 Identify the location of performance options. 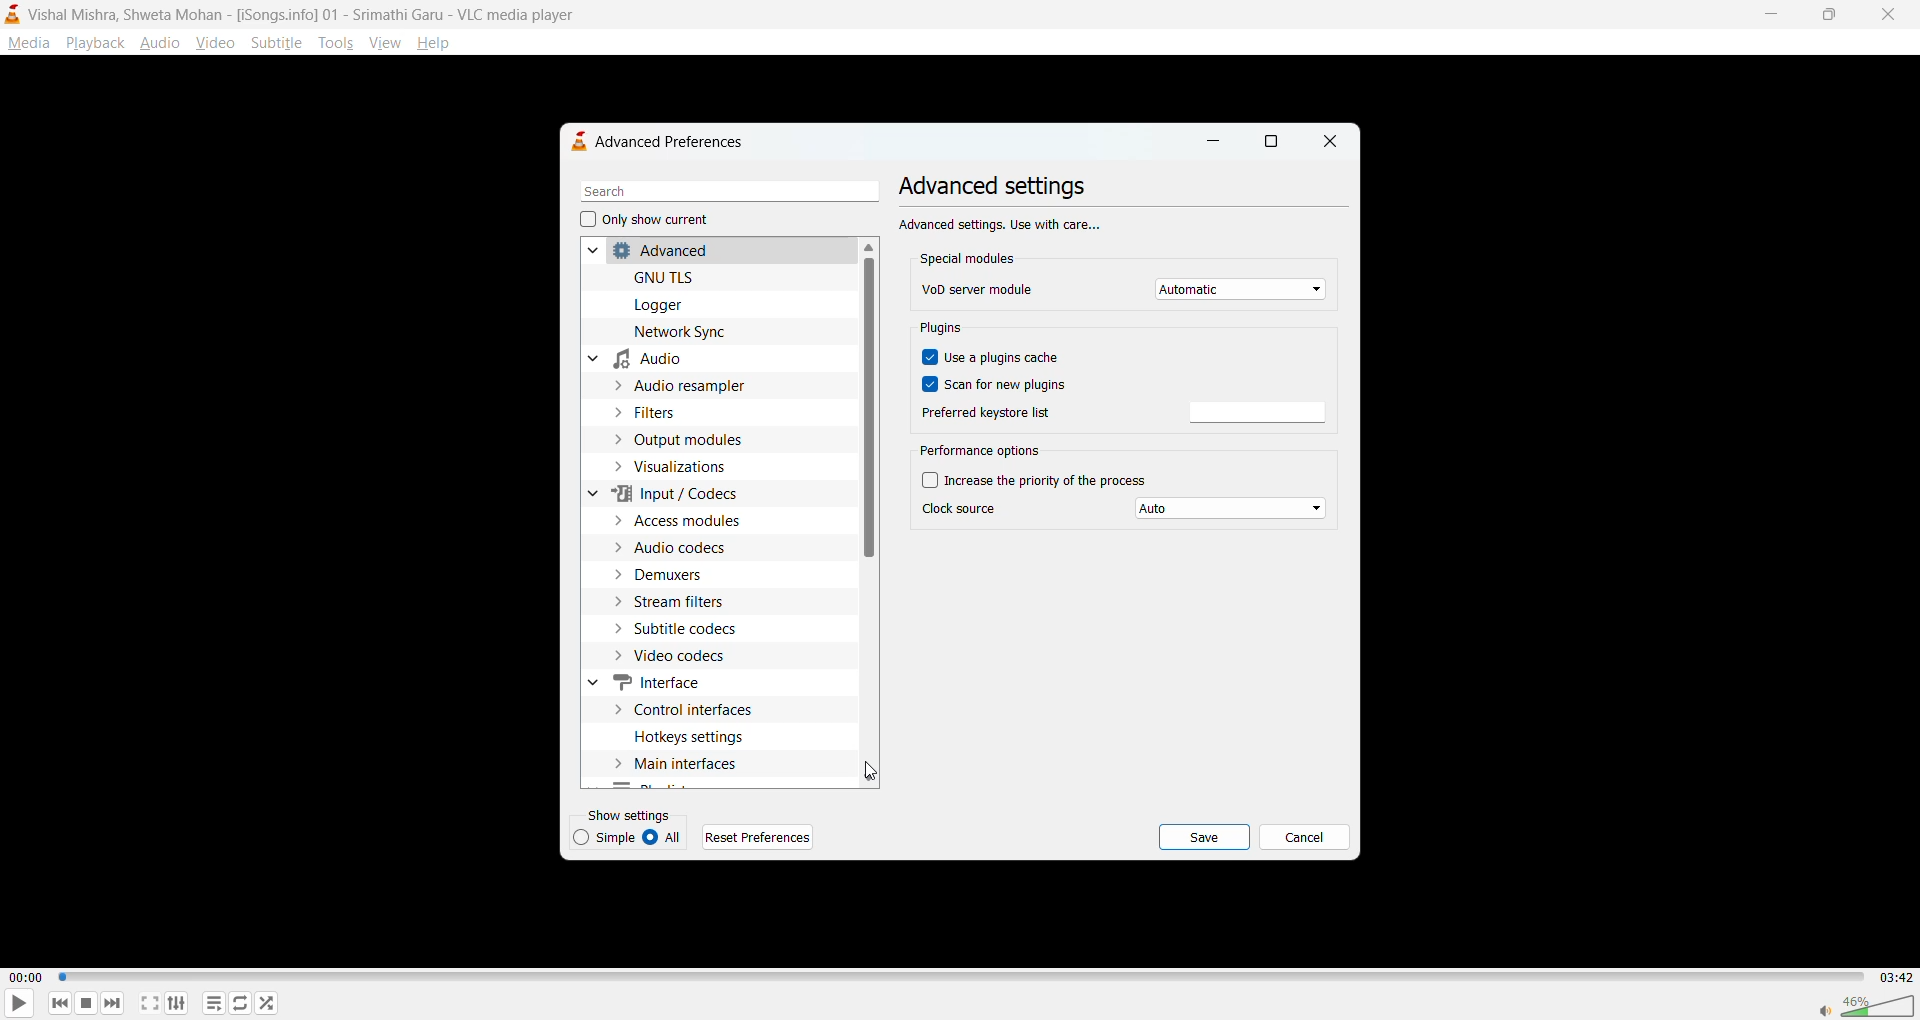
(983, 452).